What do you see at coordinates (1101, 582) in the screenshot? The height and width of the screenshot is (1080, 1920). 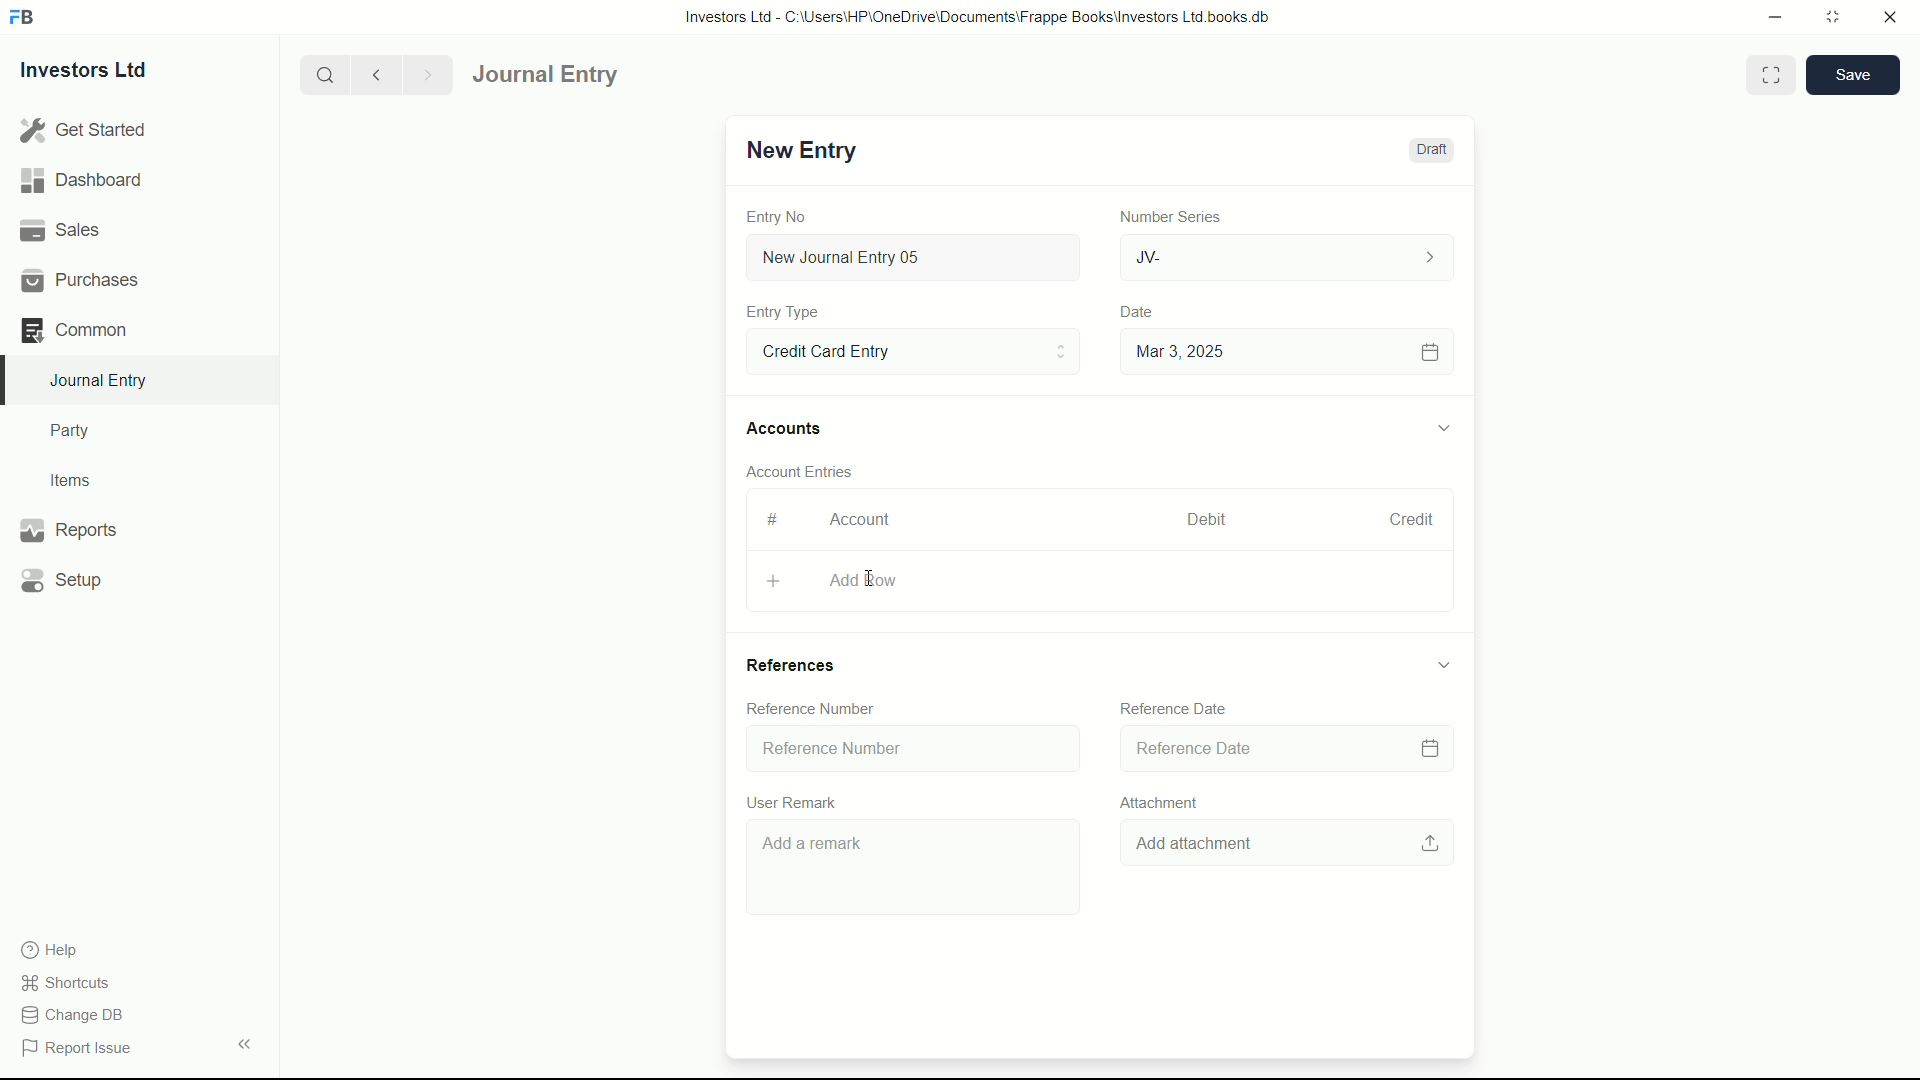 I see `Aad Row` at bounding box center [1101, 582].